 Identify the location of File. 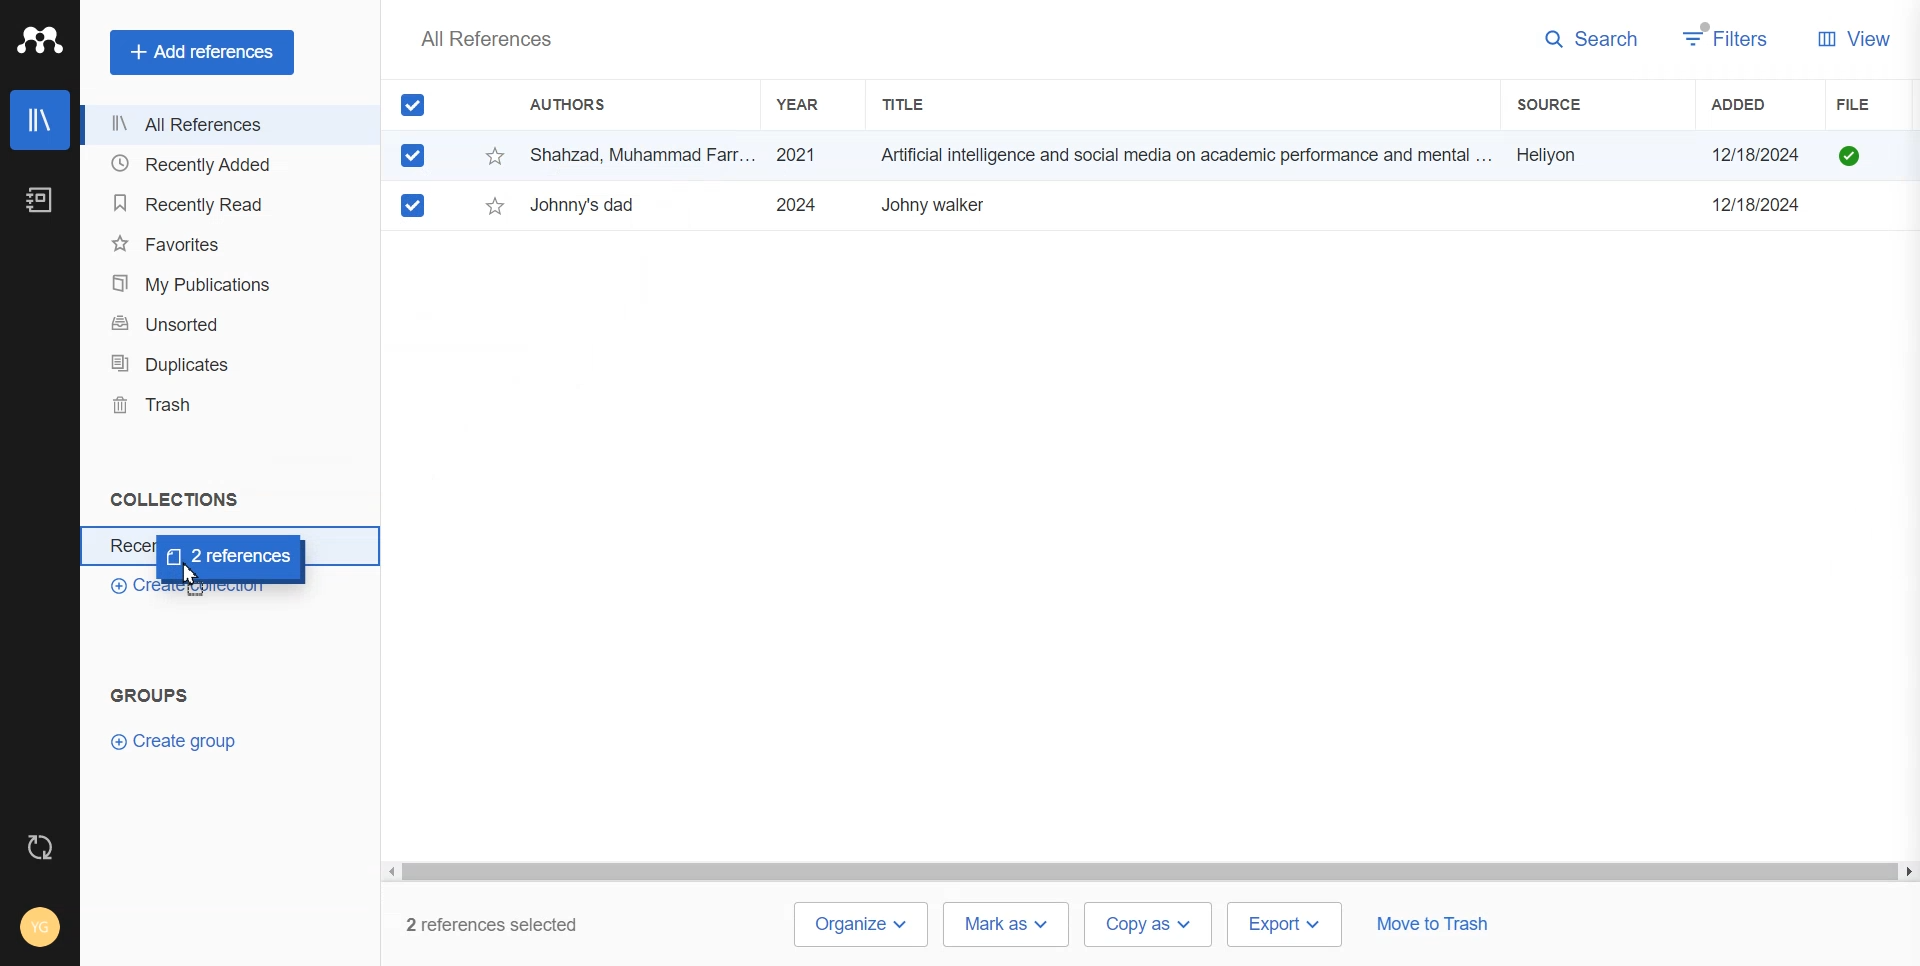
(1877, 105).